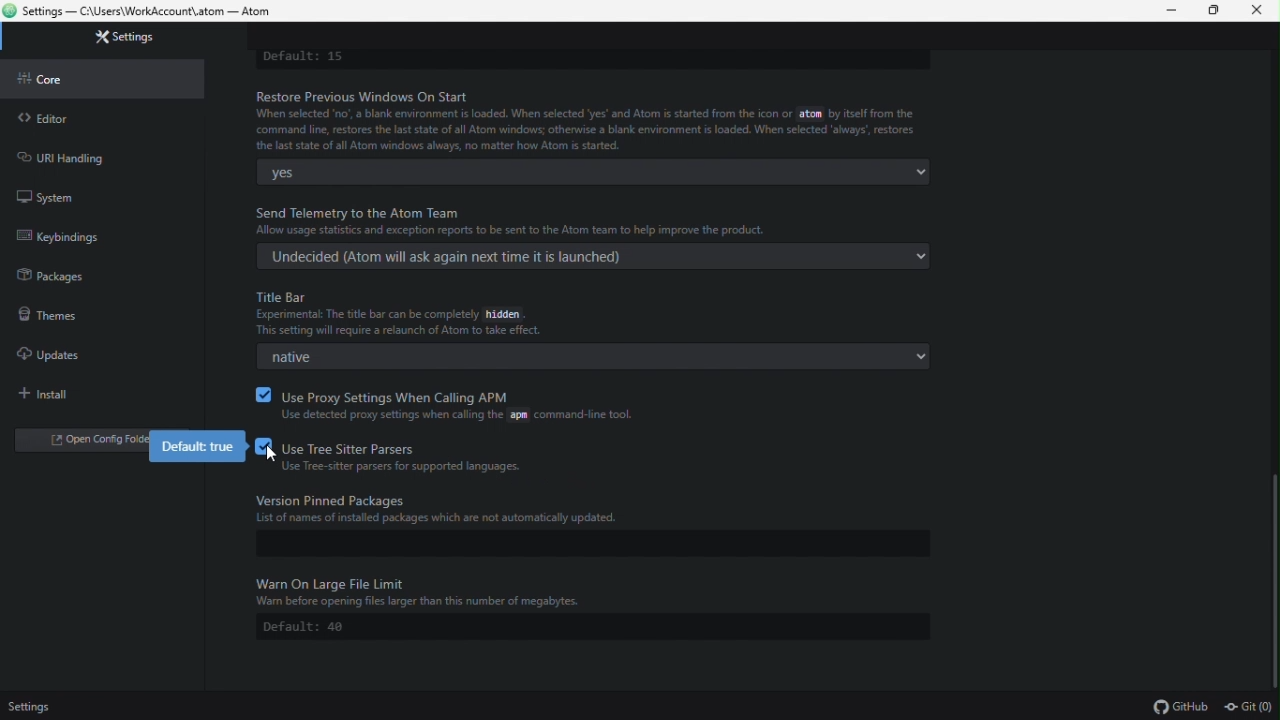  I want to click on textbox, so click(588, 544).